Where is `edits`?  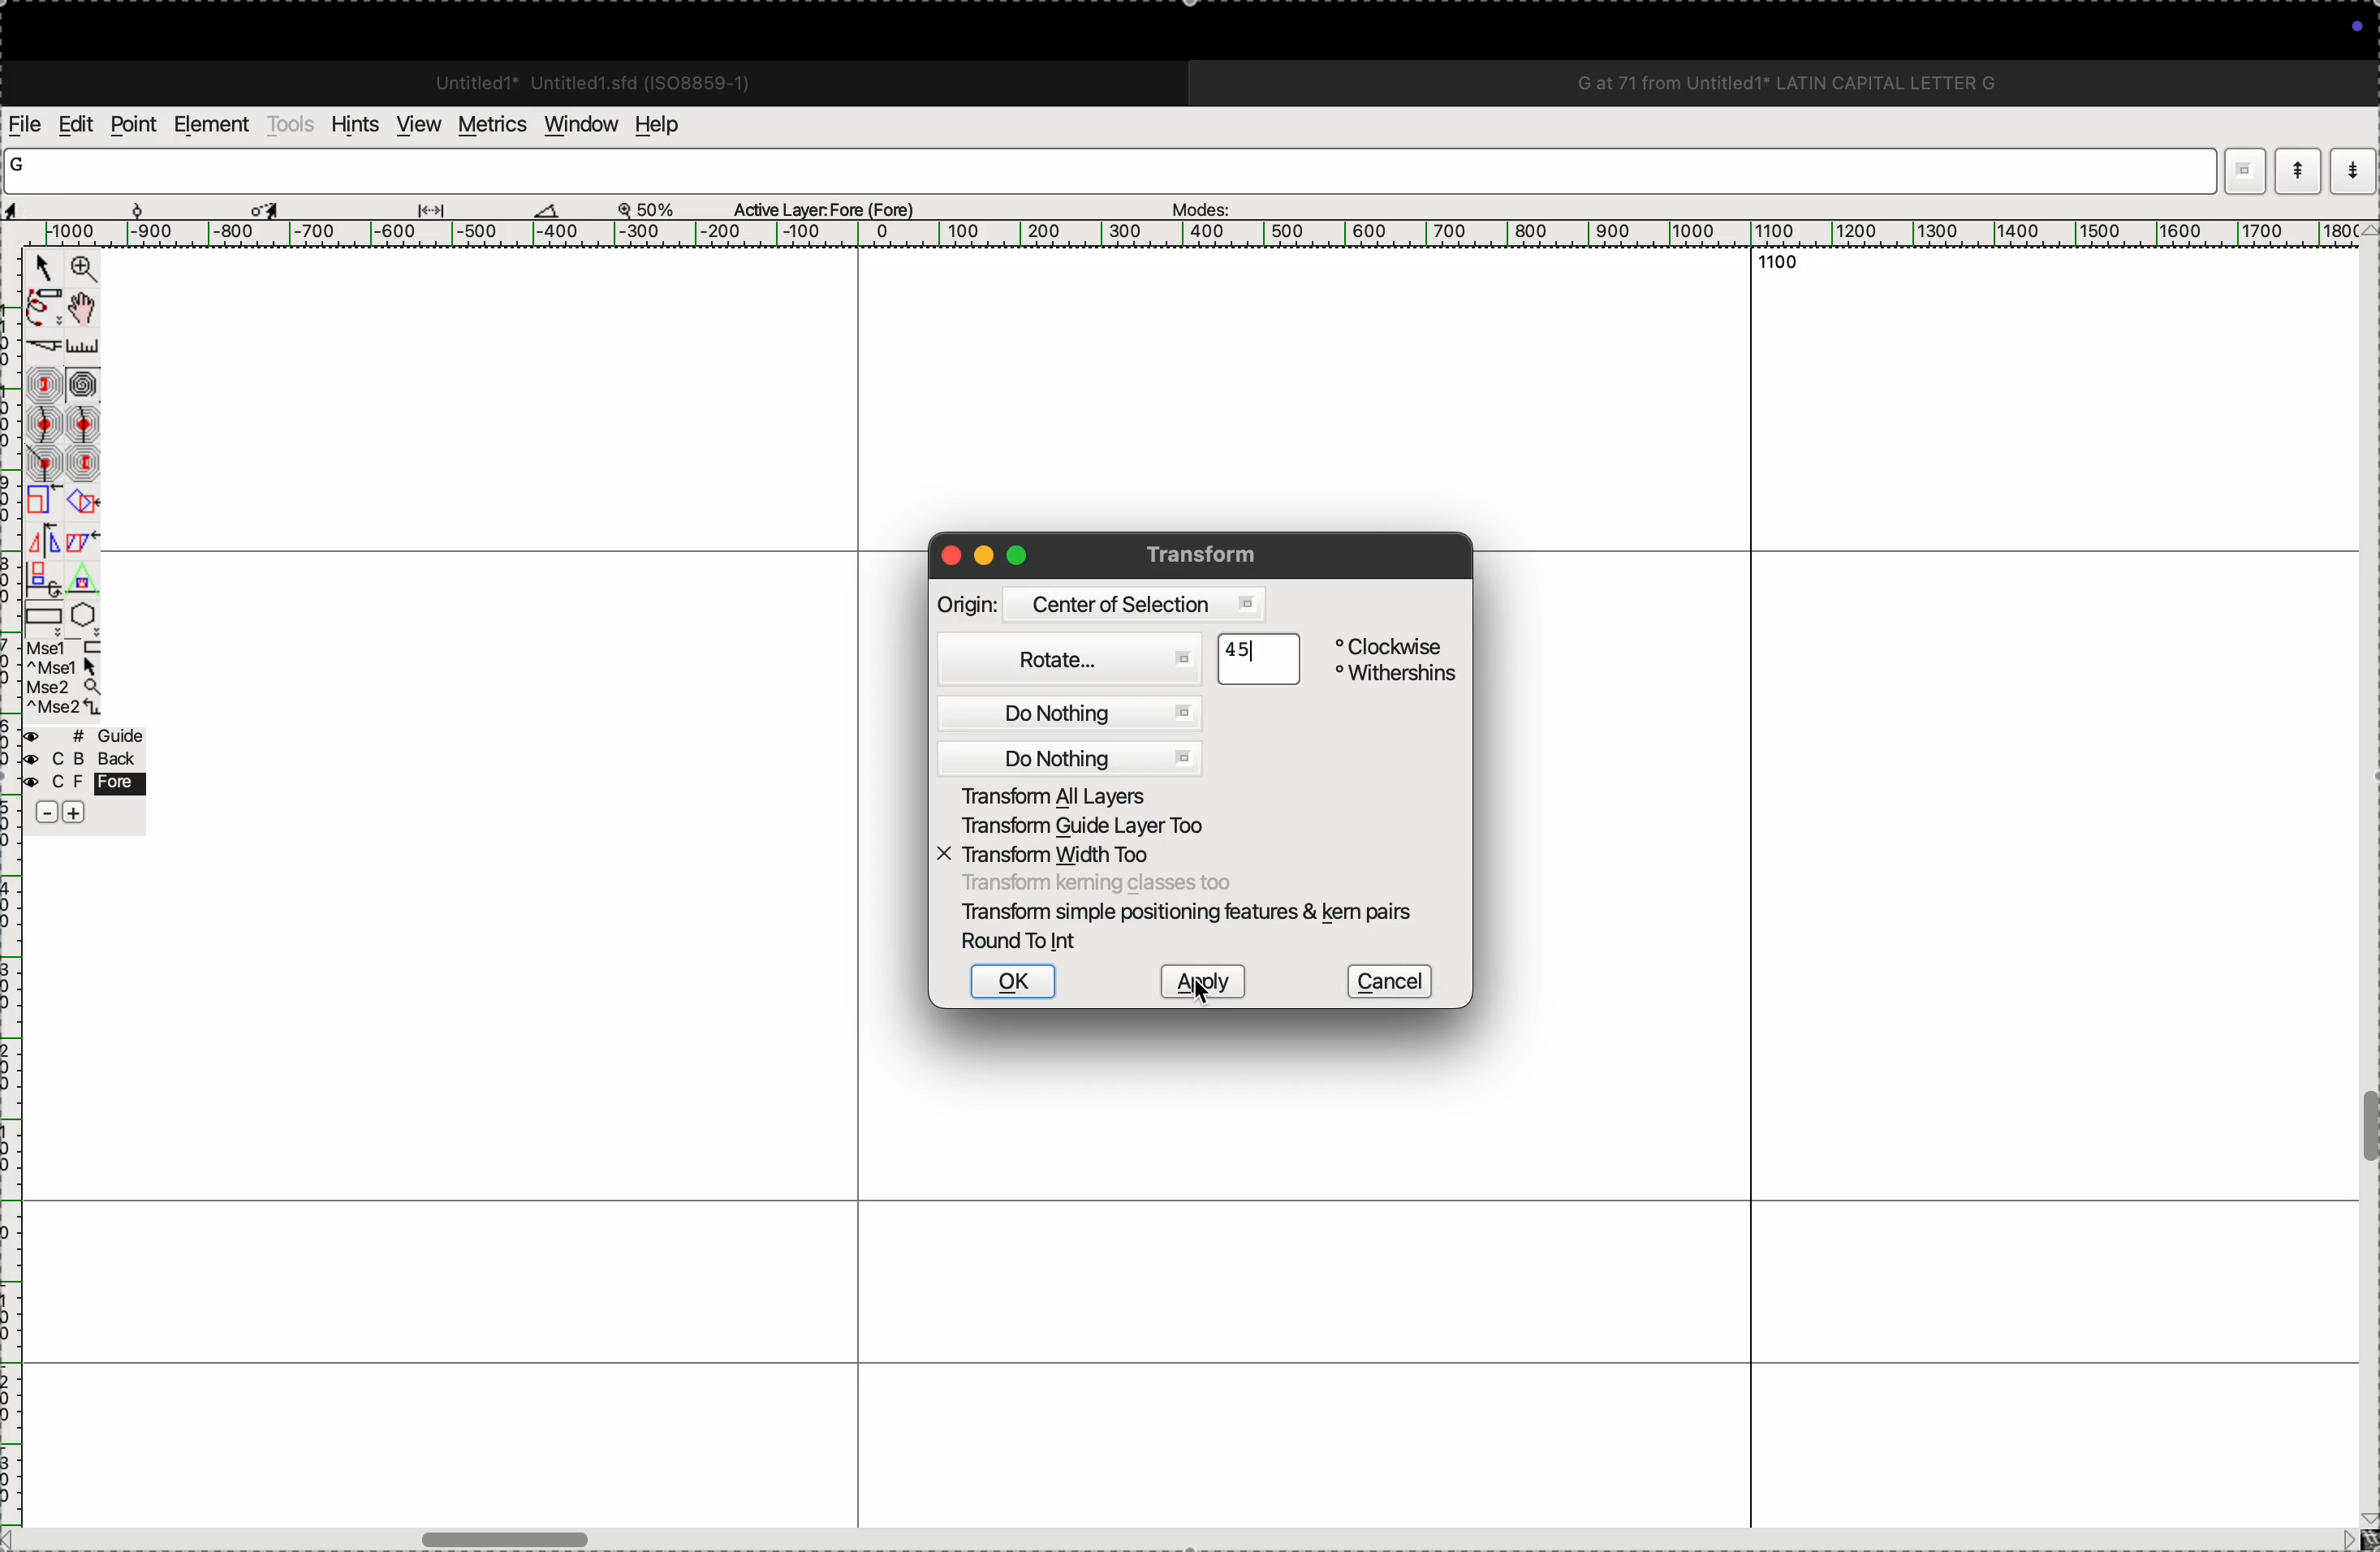
edits is located at coordinates (76, 126).